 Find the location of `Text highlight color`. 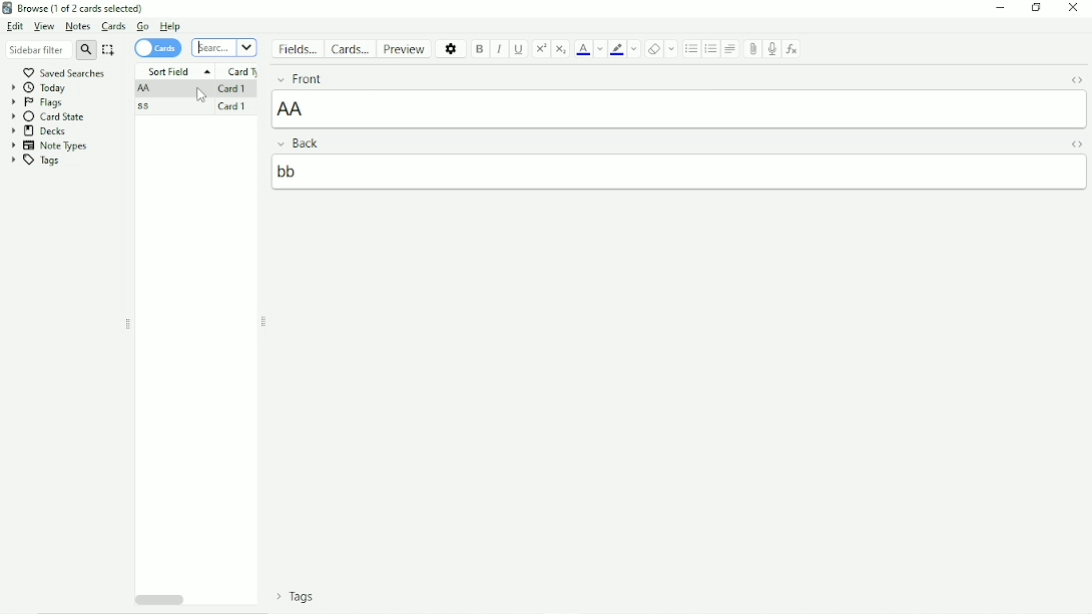

Text highlight color is located at coordinates (617, 50).